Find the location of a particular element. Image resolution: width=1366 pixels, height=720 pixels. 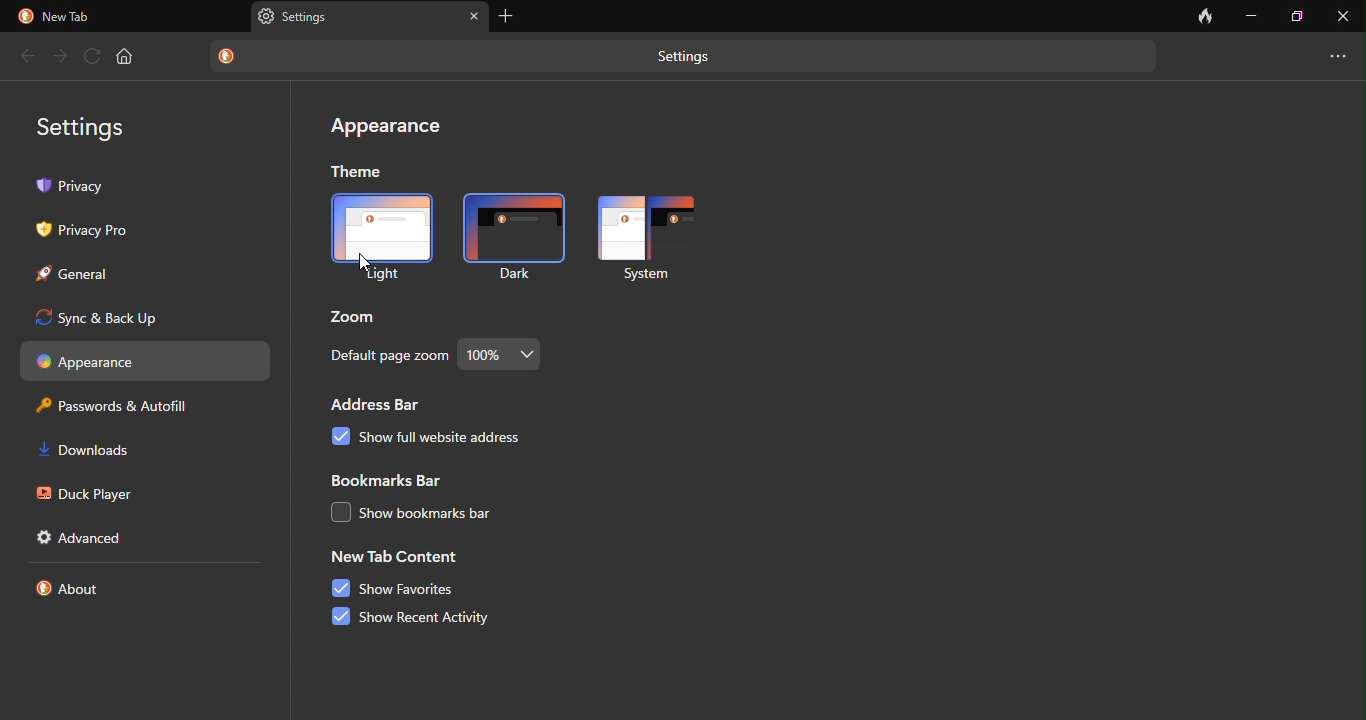

password and autofill is located at coordinates (123, 408).